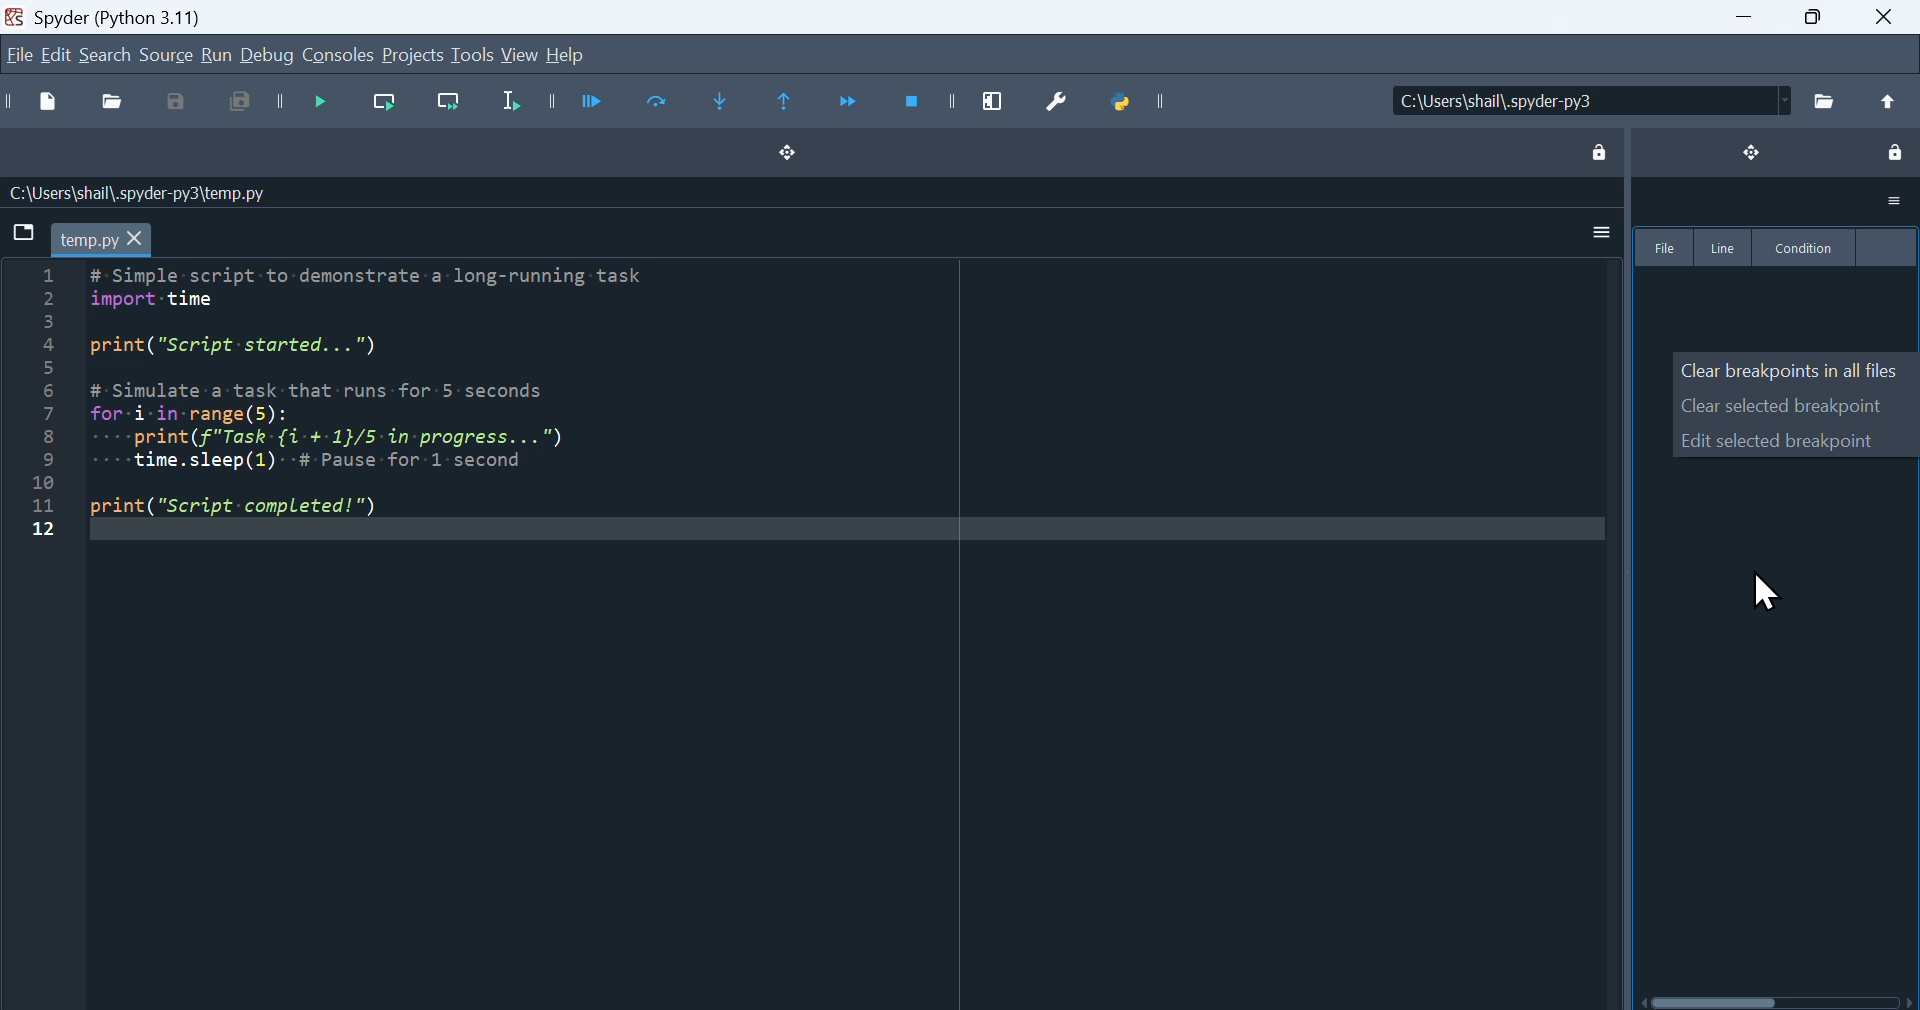 Image resolution: width=1920 pixels, height=1010 pixels. I want to click on , so click(57, 52).